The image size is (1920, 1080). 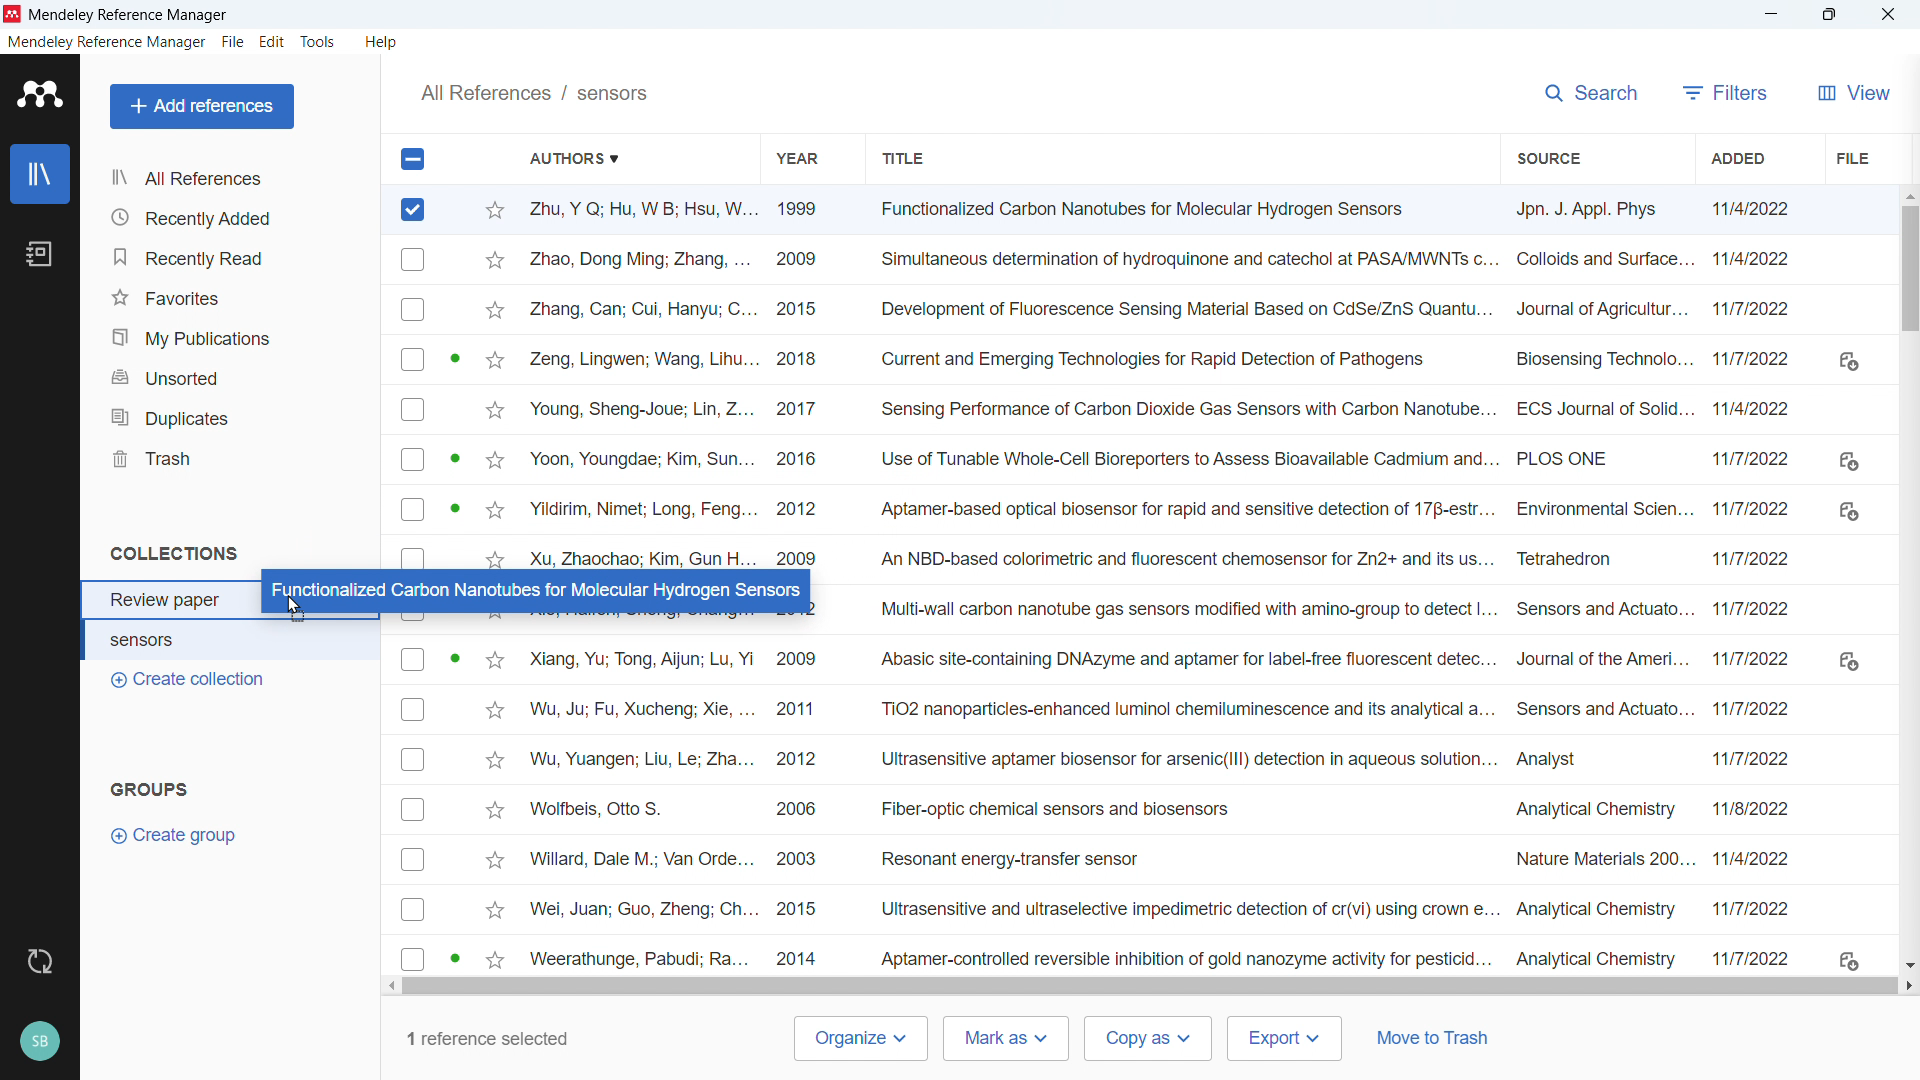 What do you see at coordinates (234, 177) in the screenshot?
I see `All references ` at bounding box center [234, 177].